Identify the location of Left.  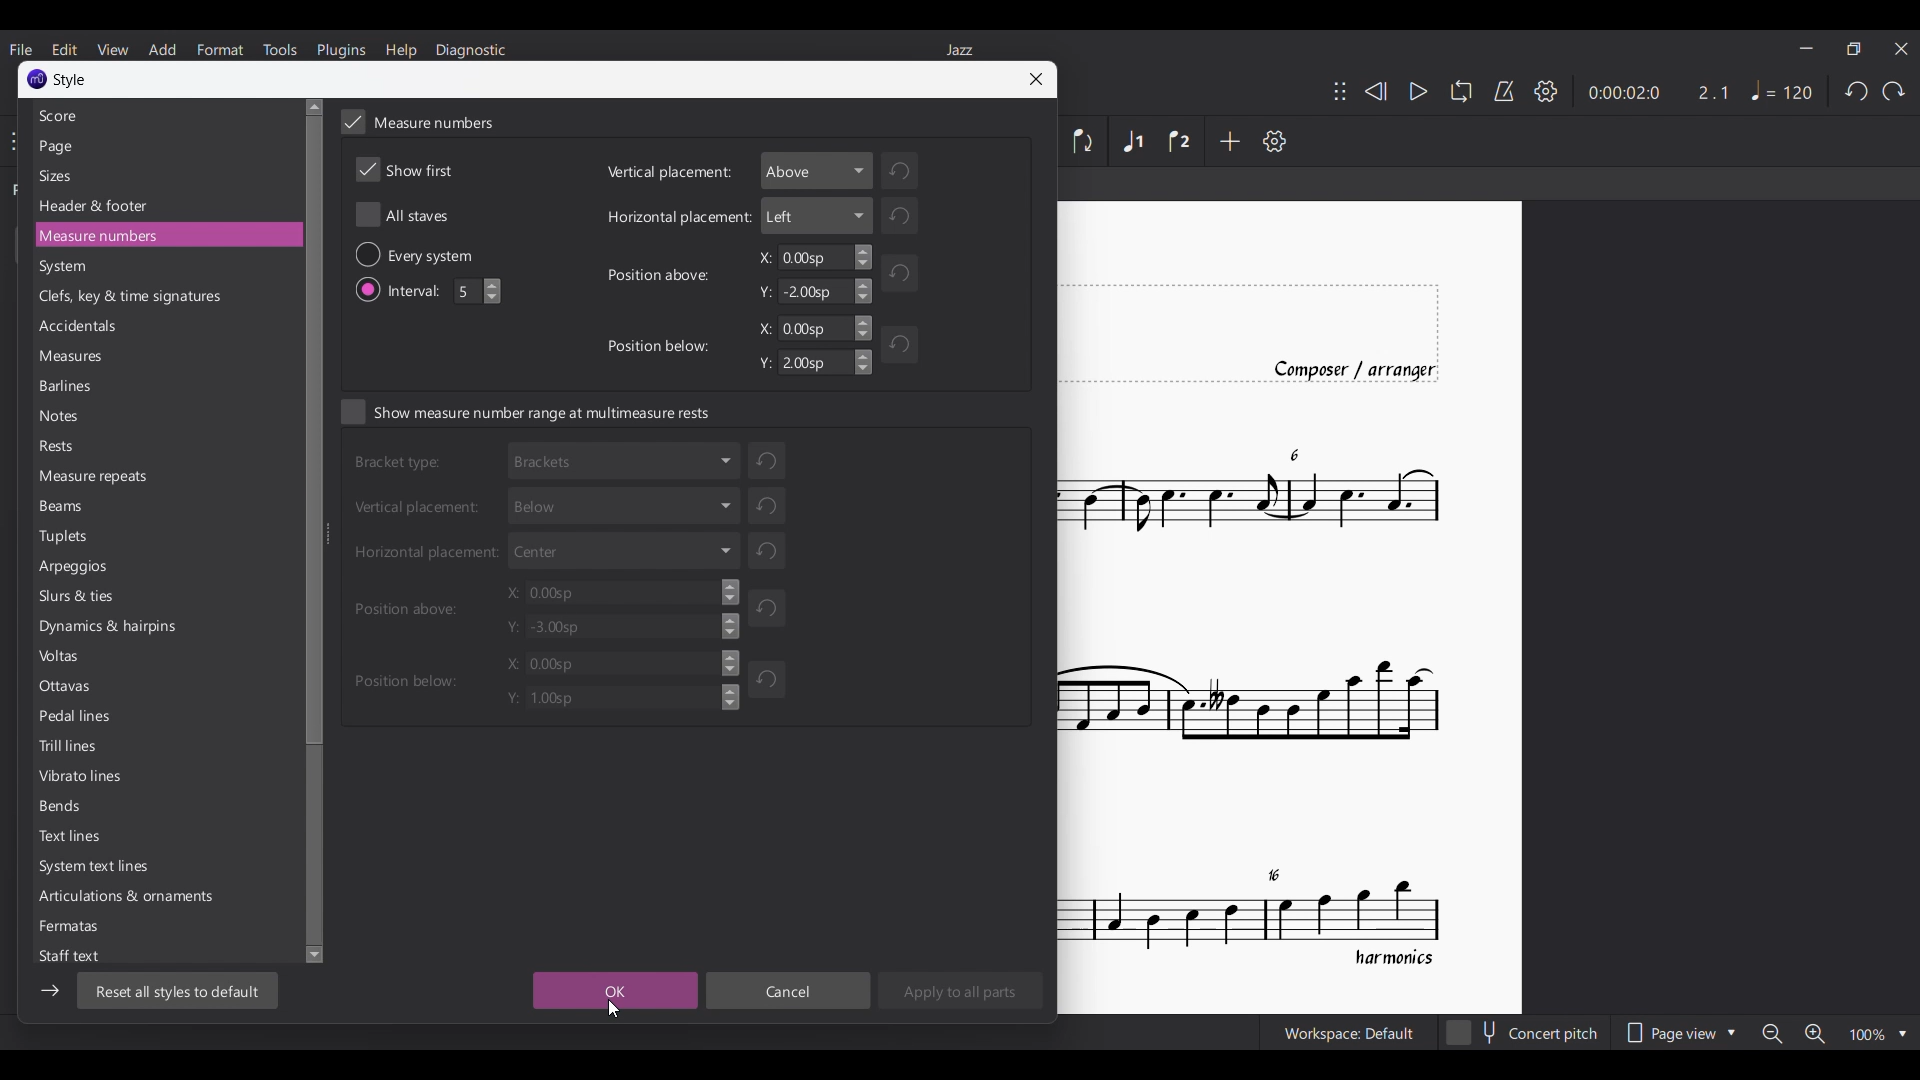
(816, 216).